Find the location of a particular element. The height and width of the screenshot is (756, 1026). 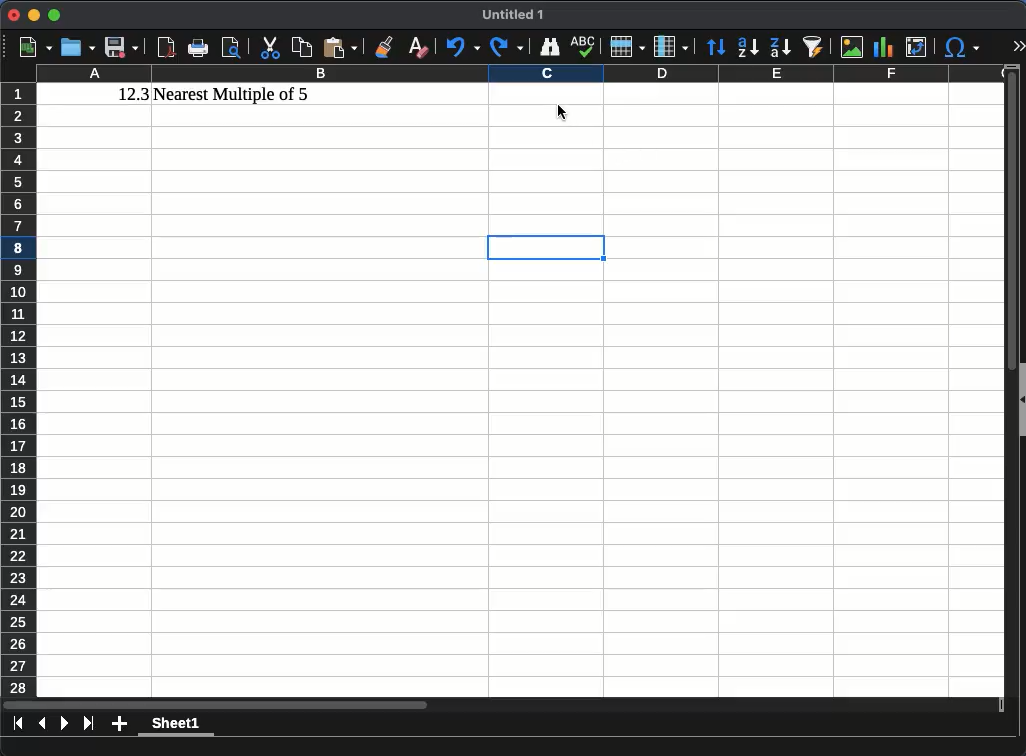

column is located at coordinates (669, 47).